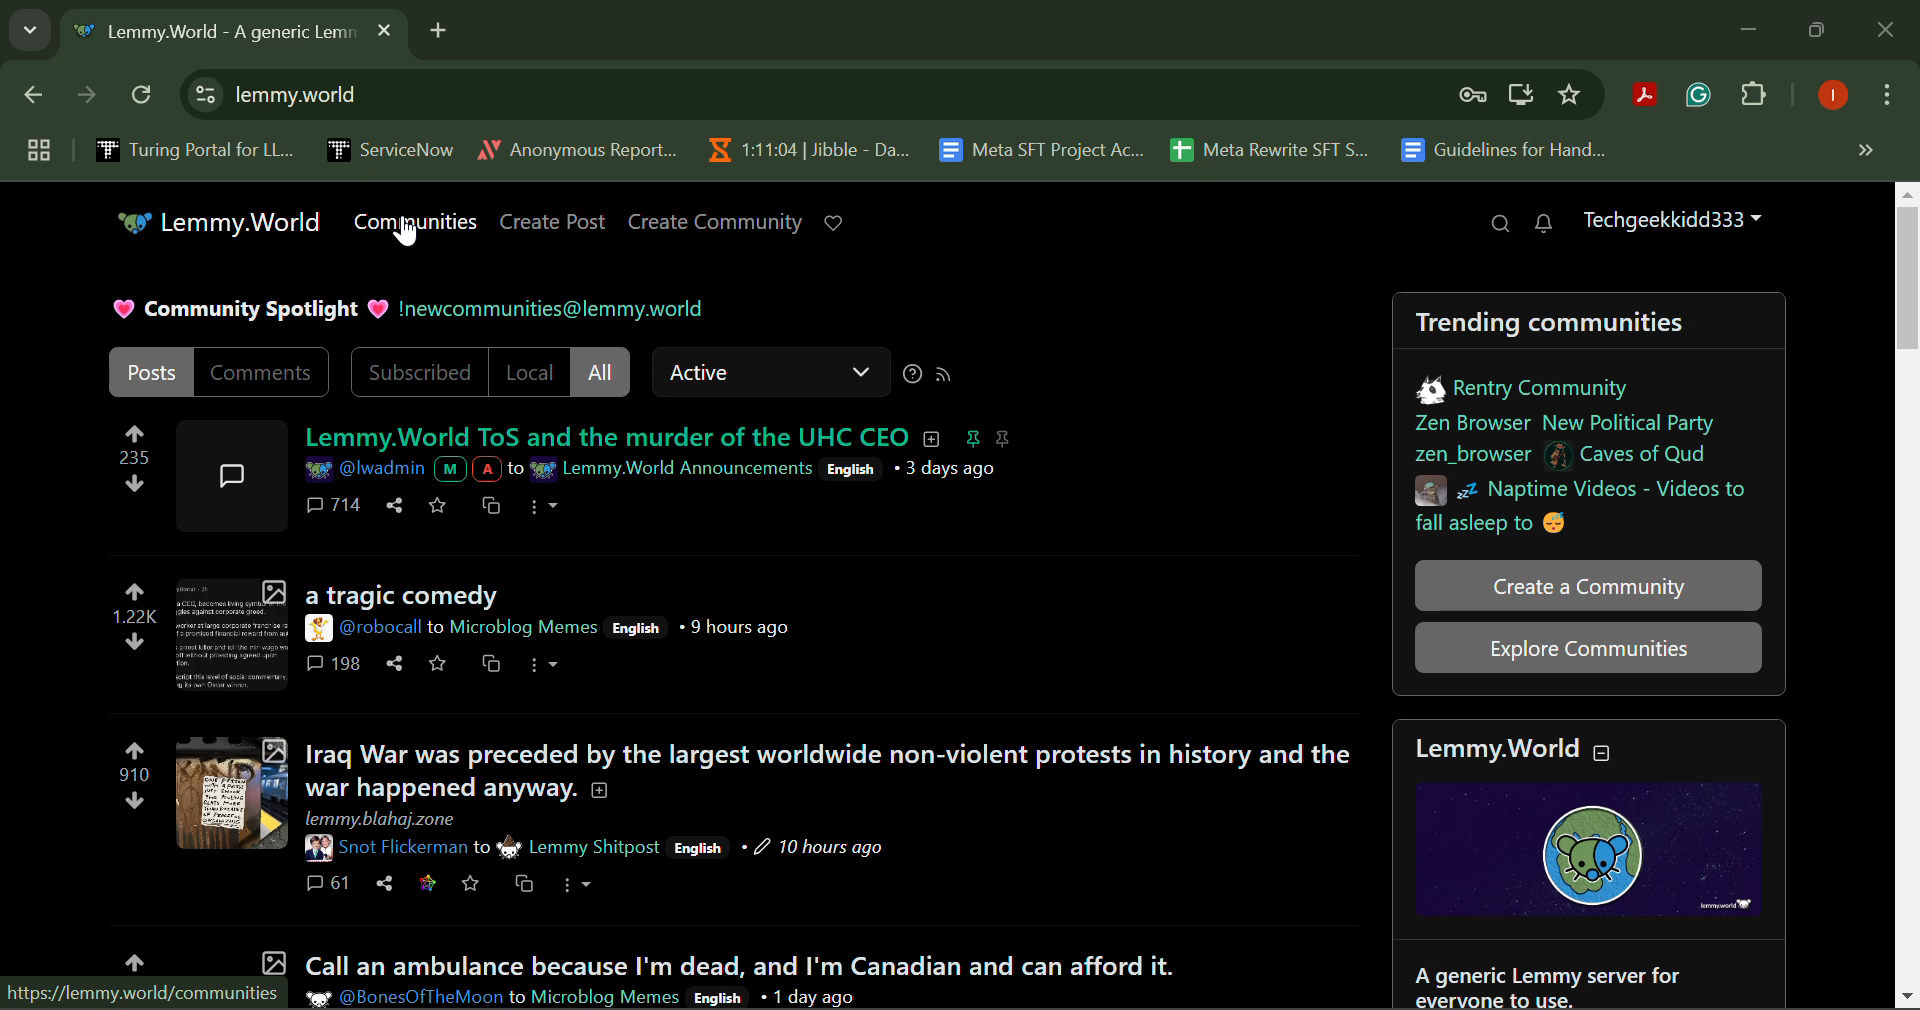 This screenshot has width=1920, height=1010. What do you see at coordinates (334, 504) in the screenshot?
I see `Comments` at bounding box center [334, 504].